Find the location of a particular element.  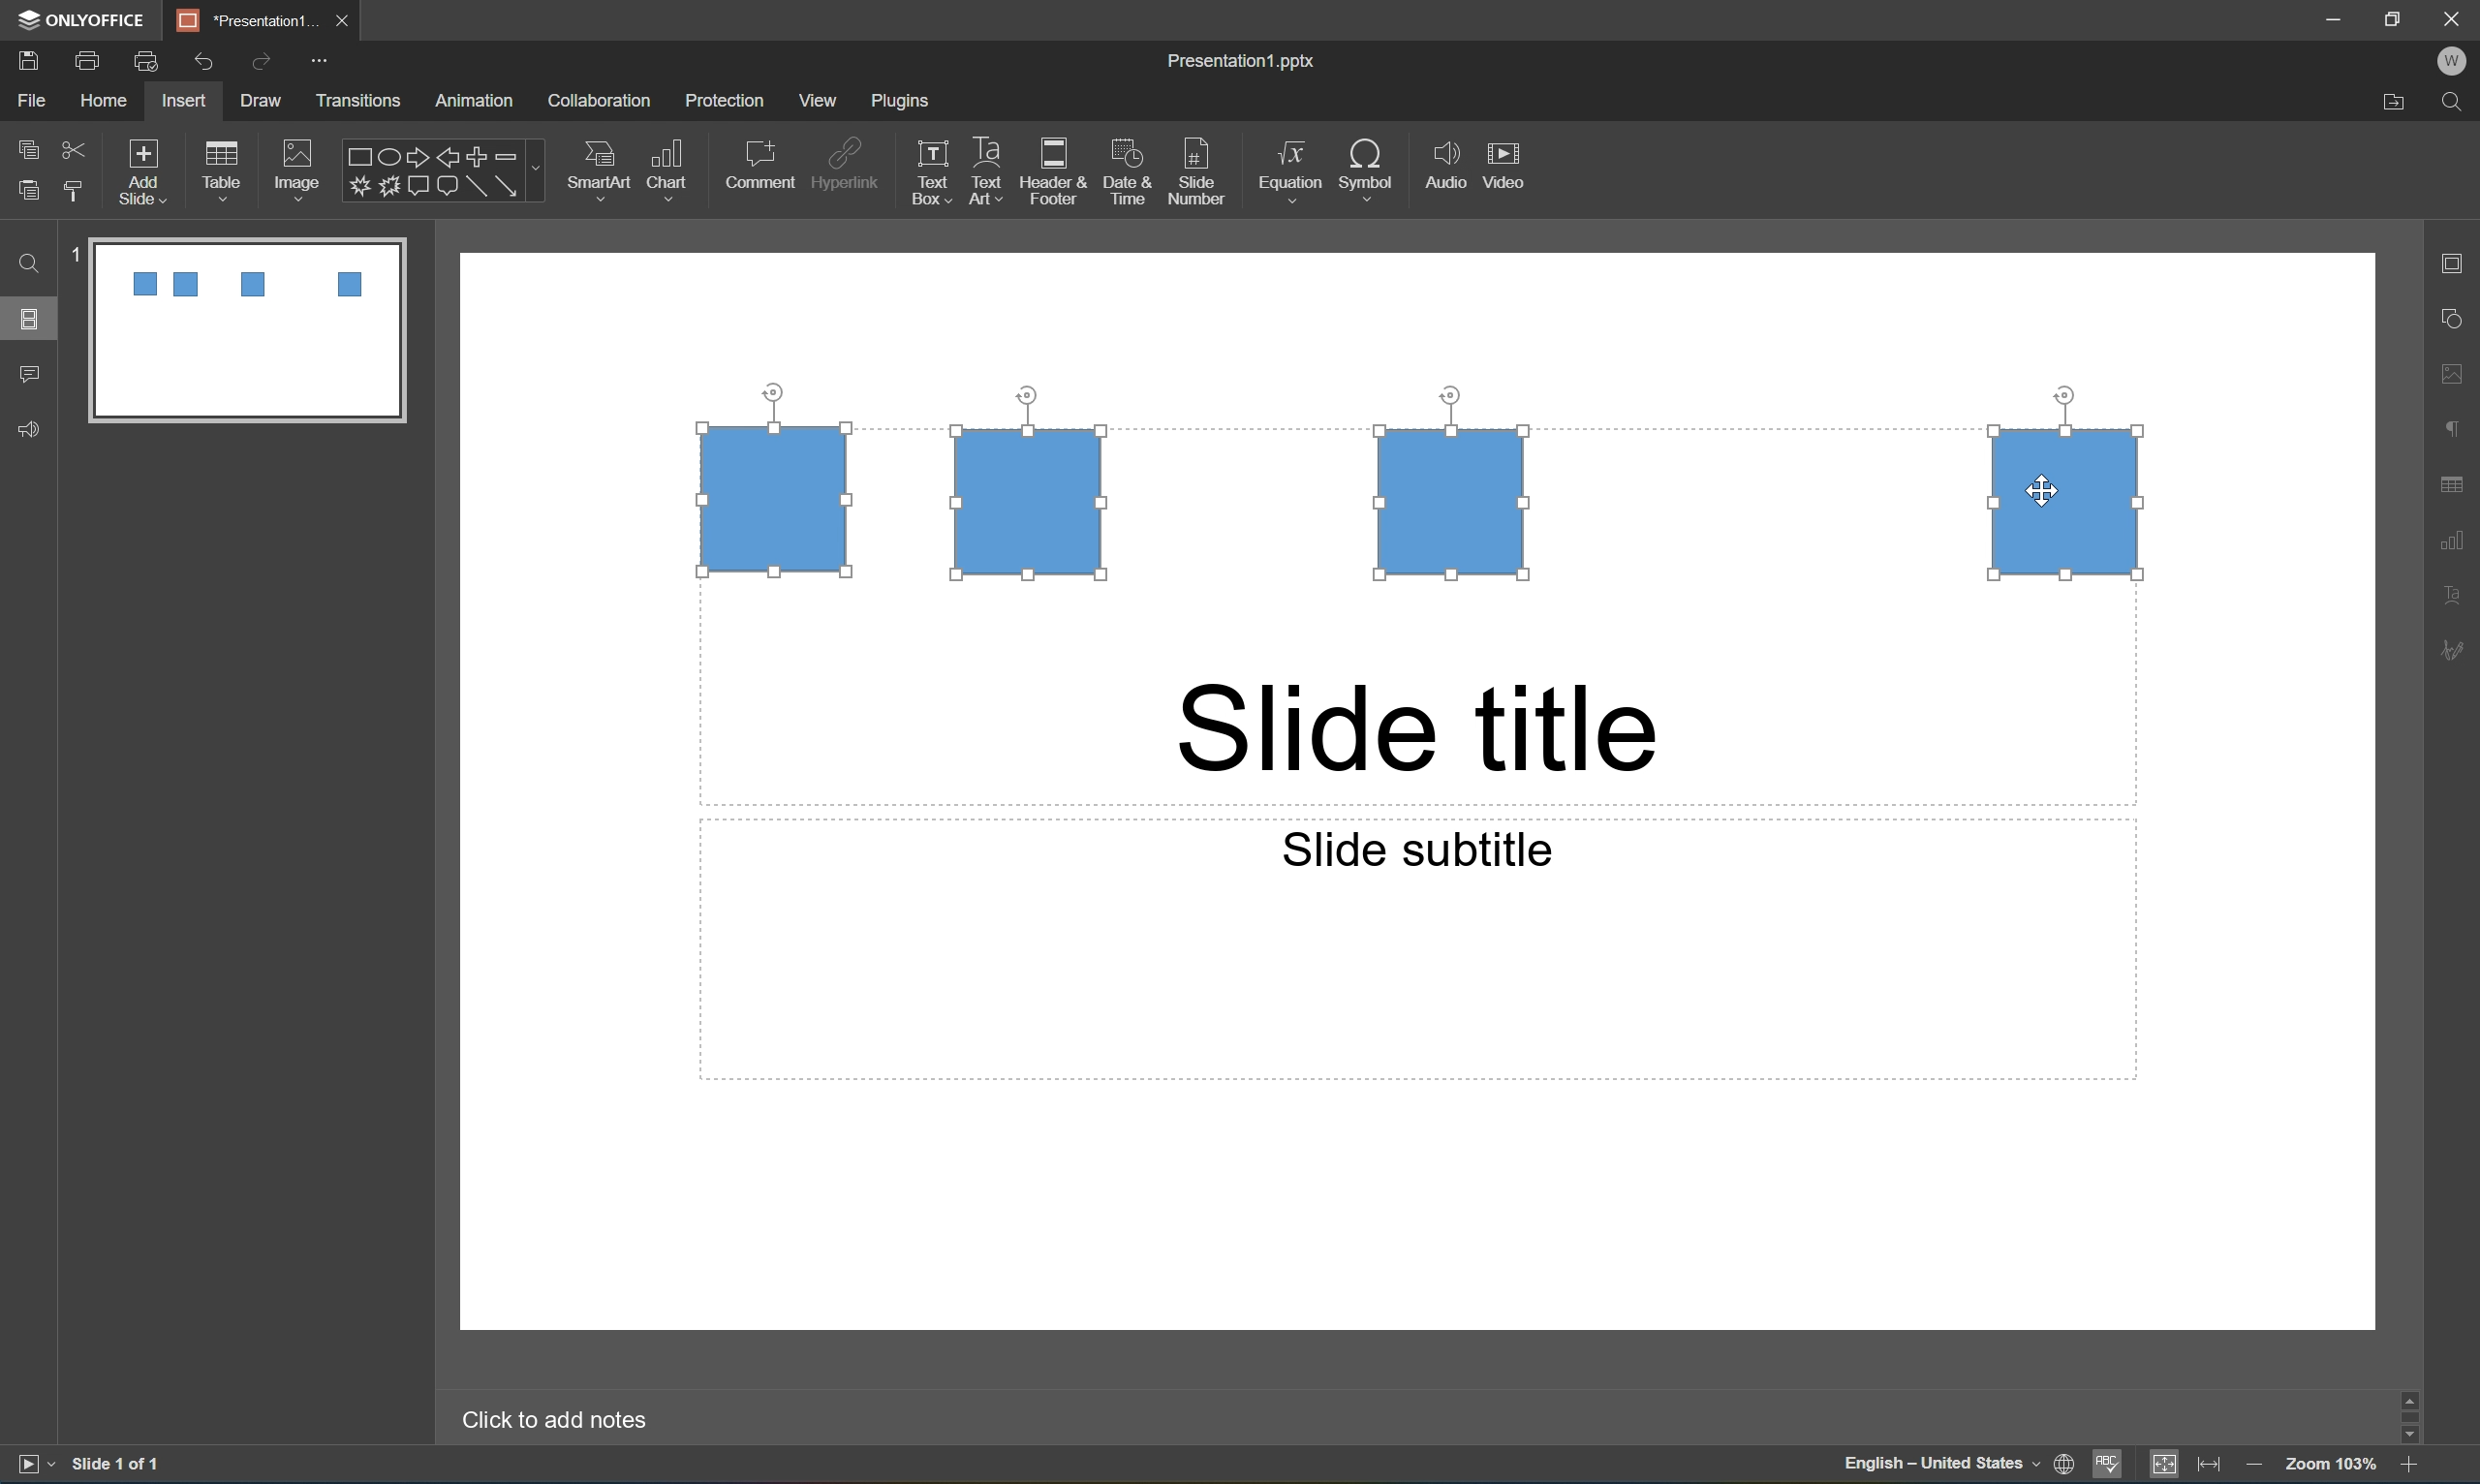

Open file location is located at coordinates (2390, 105).